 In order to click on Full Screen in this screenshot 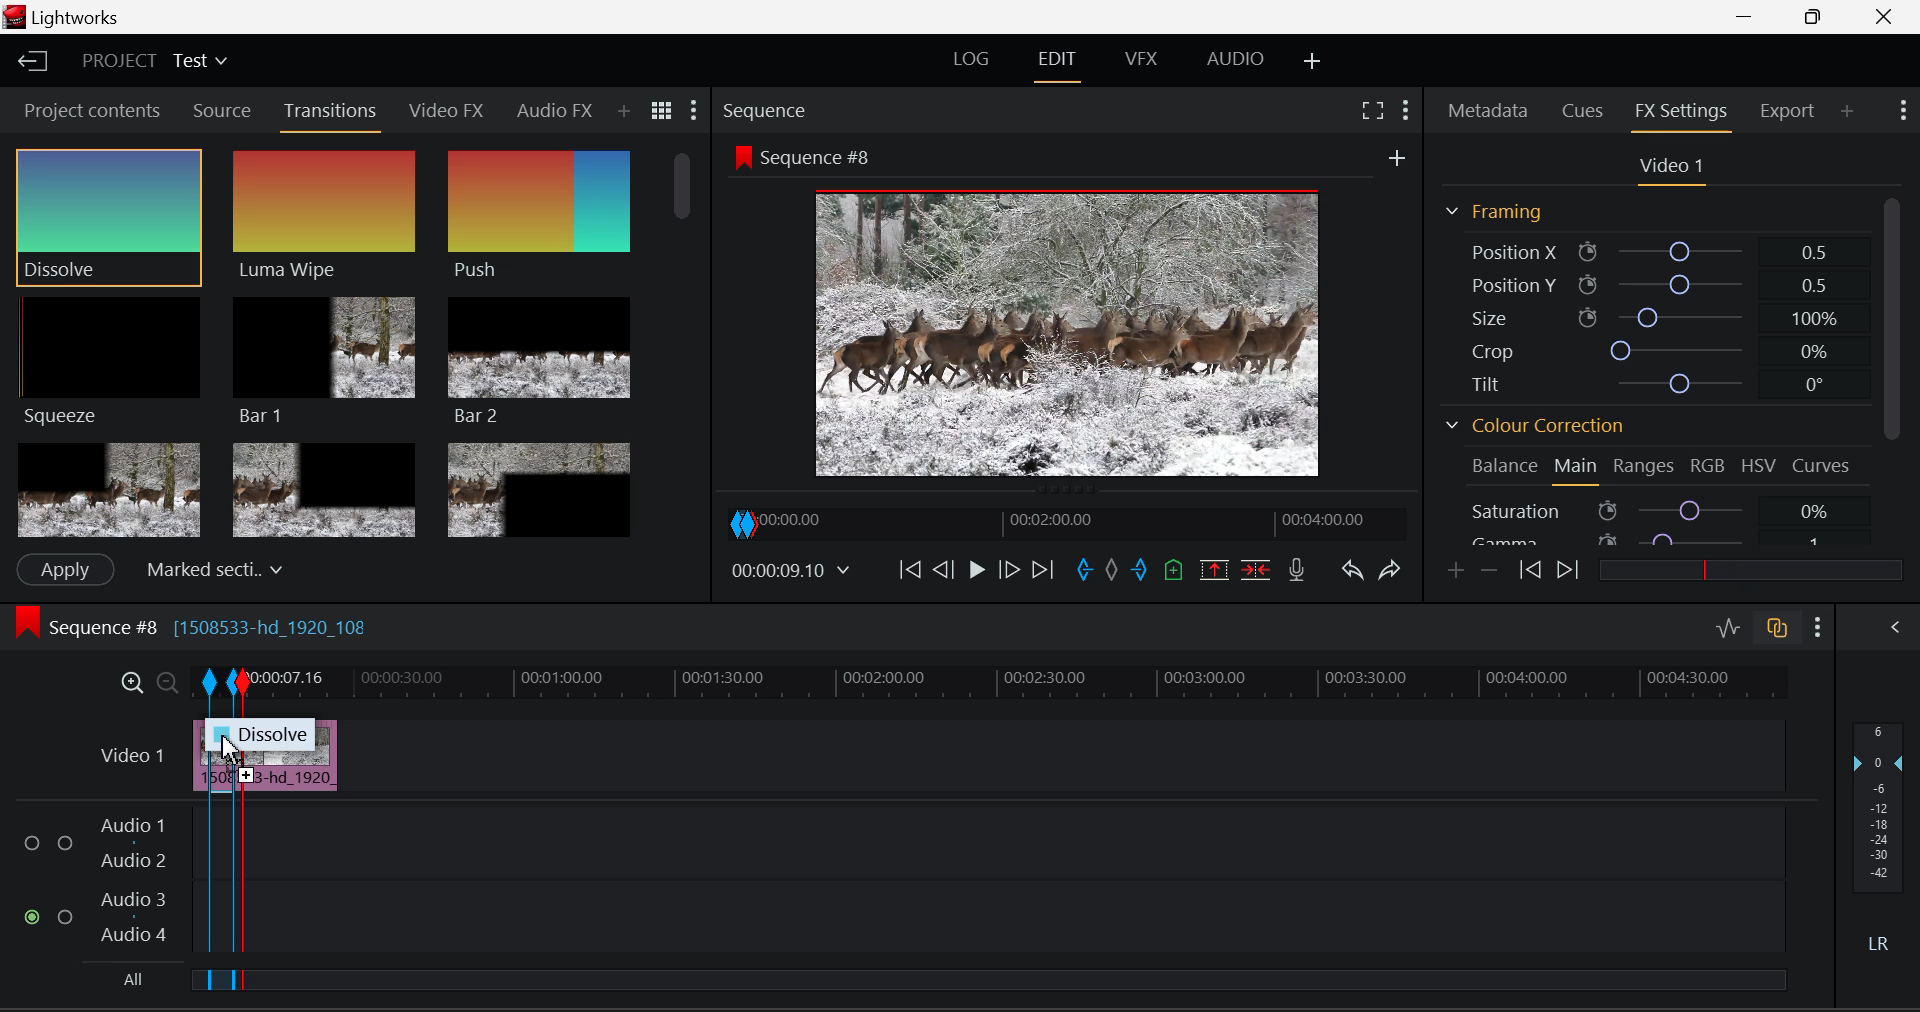, I will do `click(1375, 110)`.